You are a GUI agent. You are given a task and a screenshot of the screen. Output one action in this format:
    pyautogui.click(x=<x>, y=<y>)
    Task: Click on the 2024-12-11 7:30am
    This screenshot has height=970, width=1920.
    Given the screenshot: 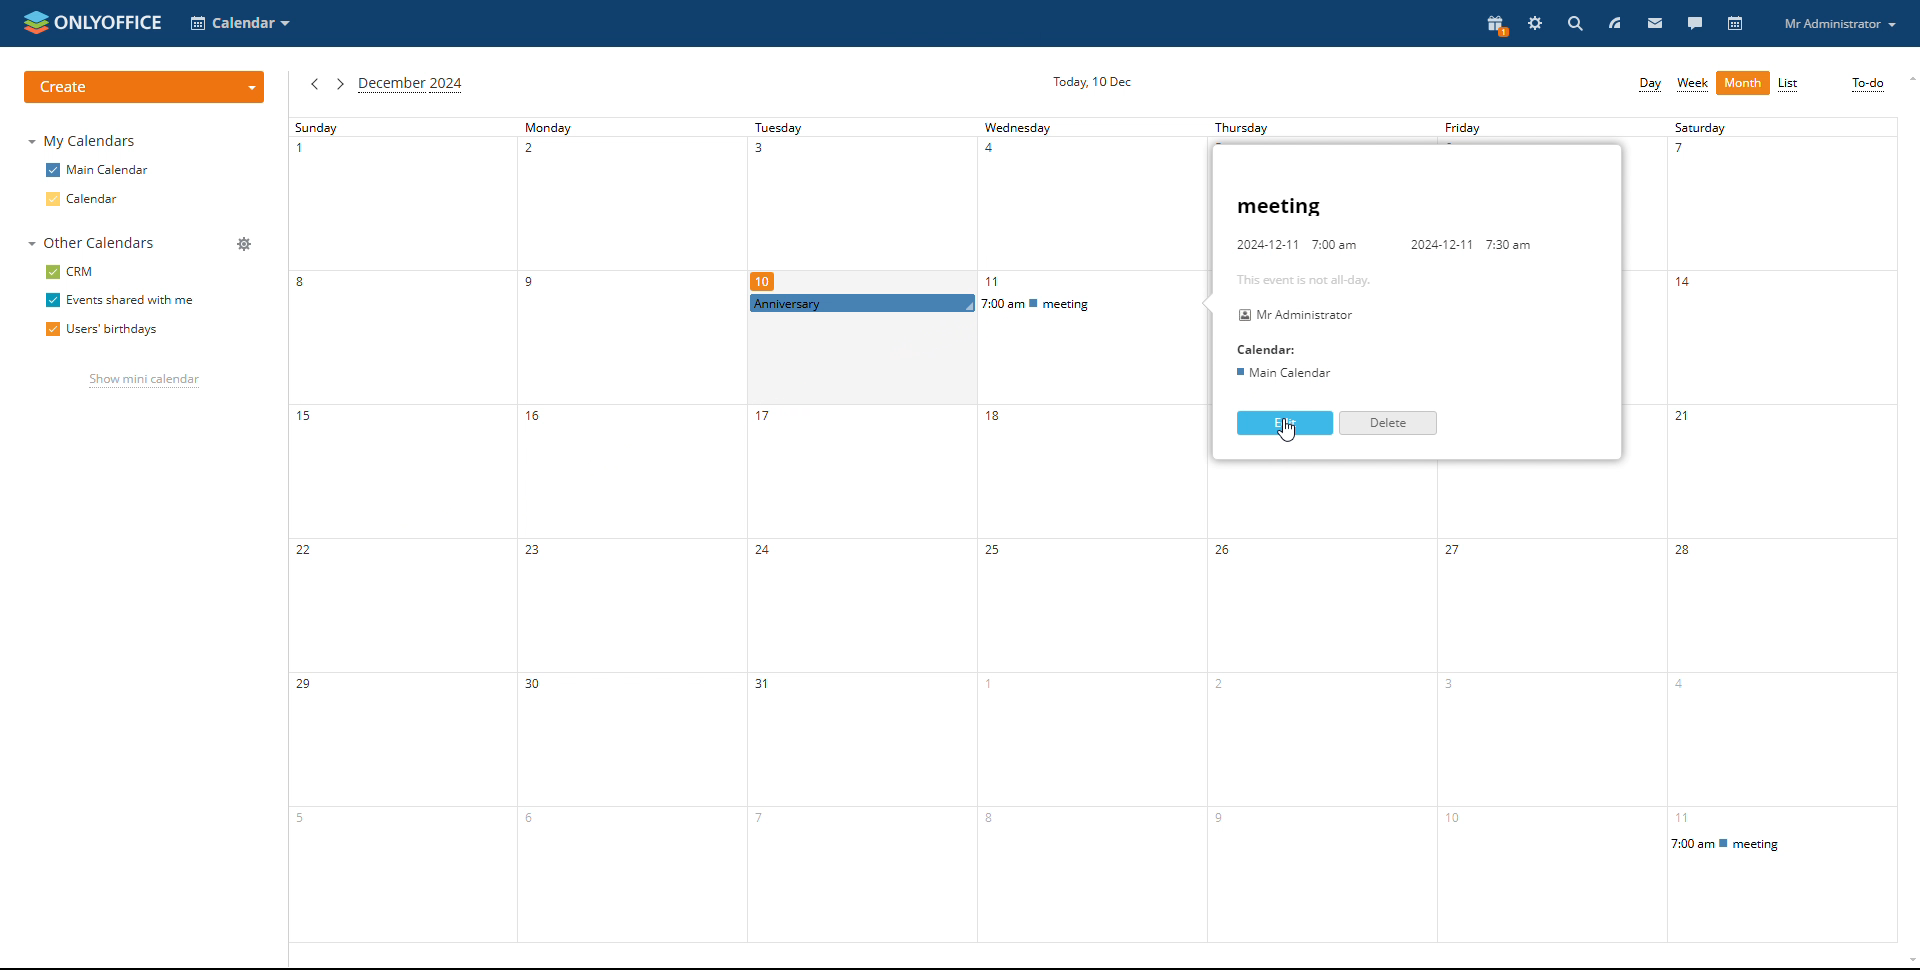 What is the action you would take?
    pyautogui.click(x=1465, y=240)
    